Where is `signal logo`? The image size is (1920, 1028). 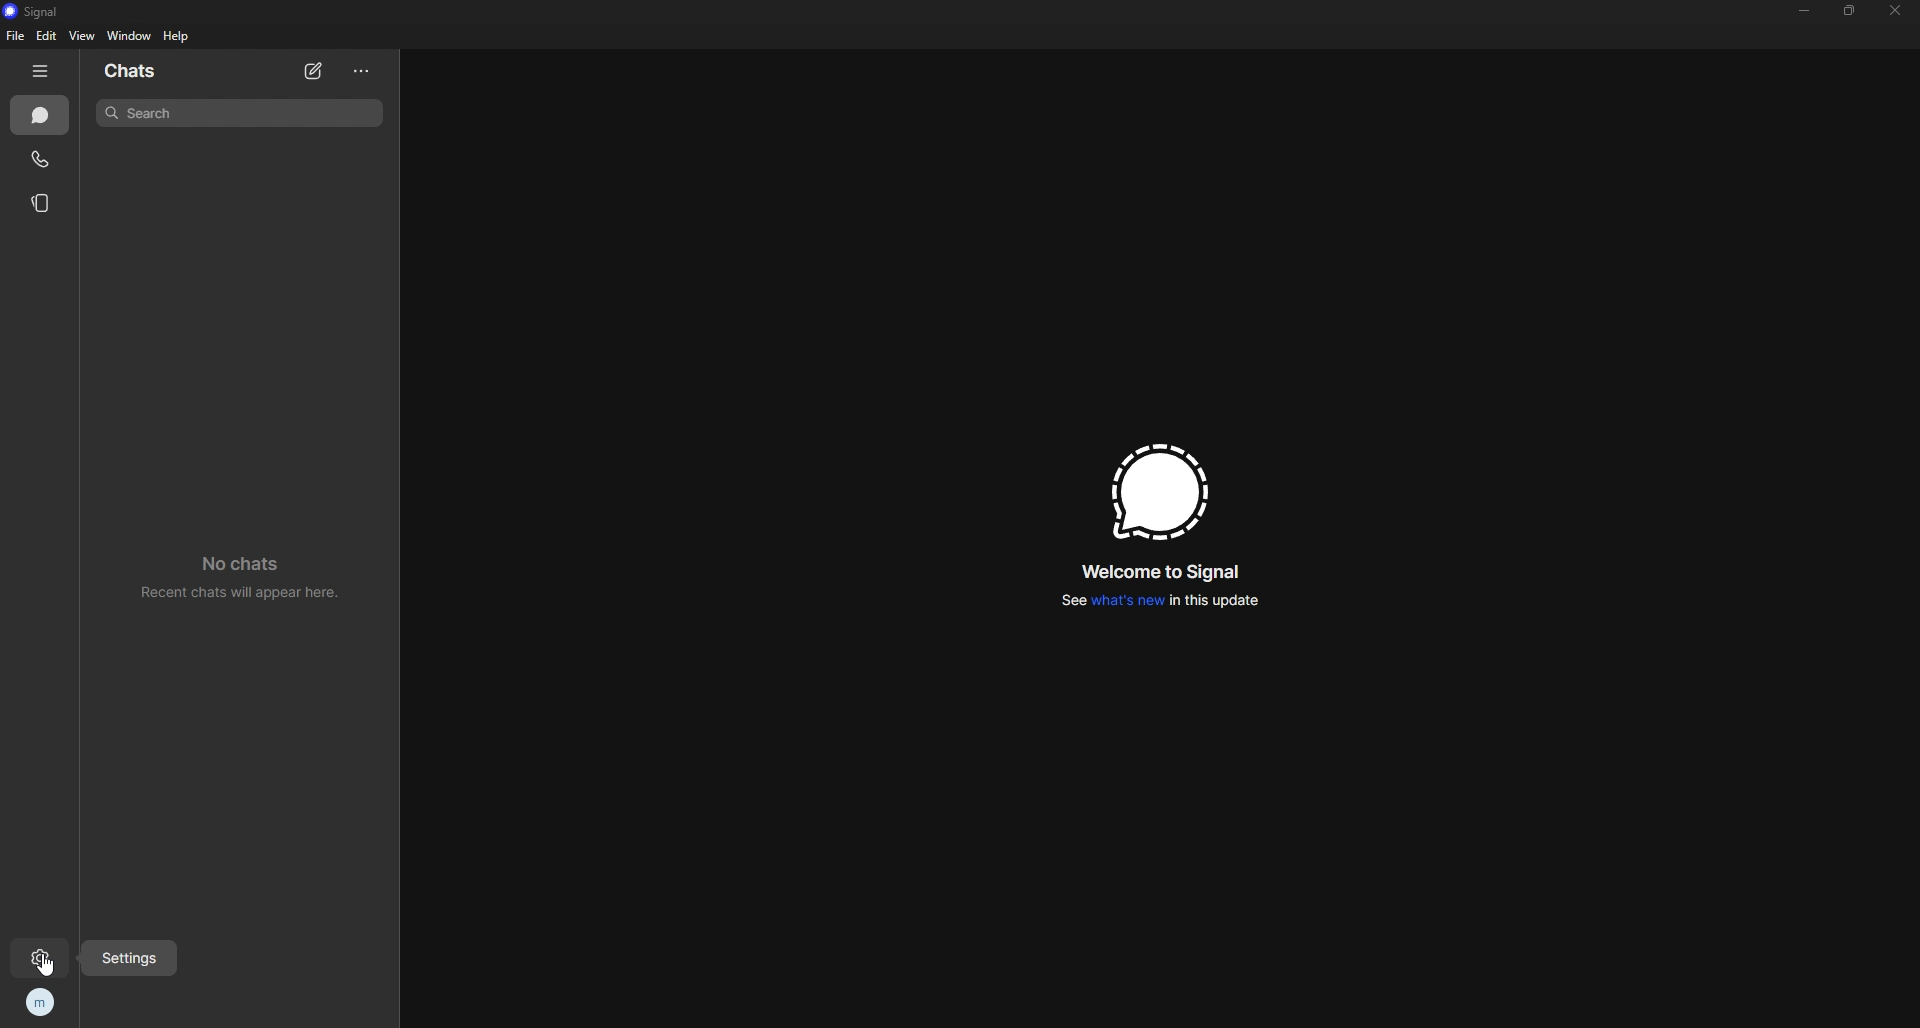 signal logo is located at coordinates (1156, 490).